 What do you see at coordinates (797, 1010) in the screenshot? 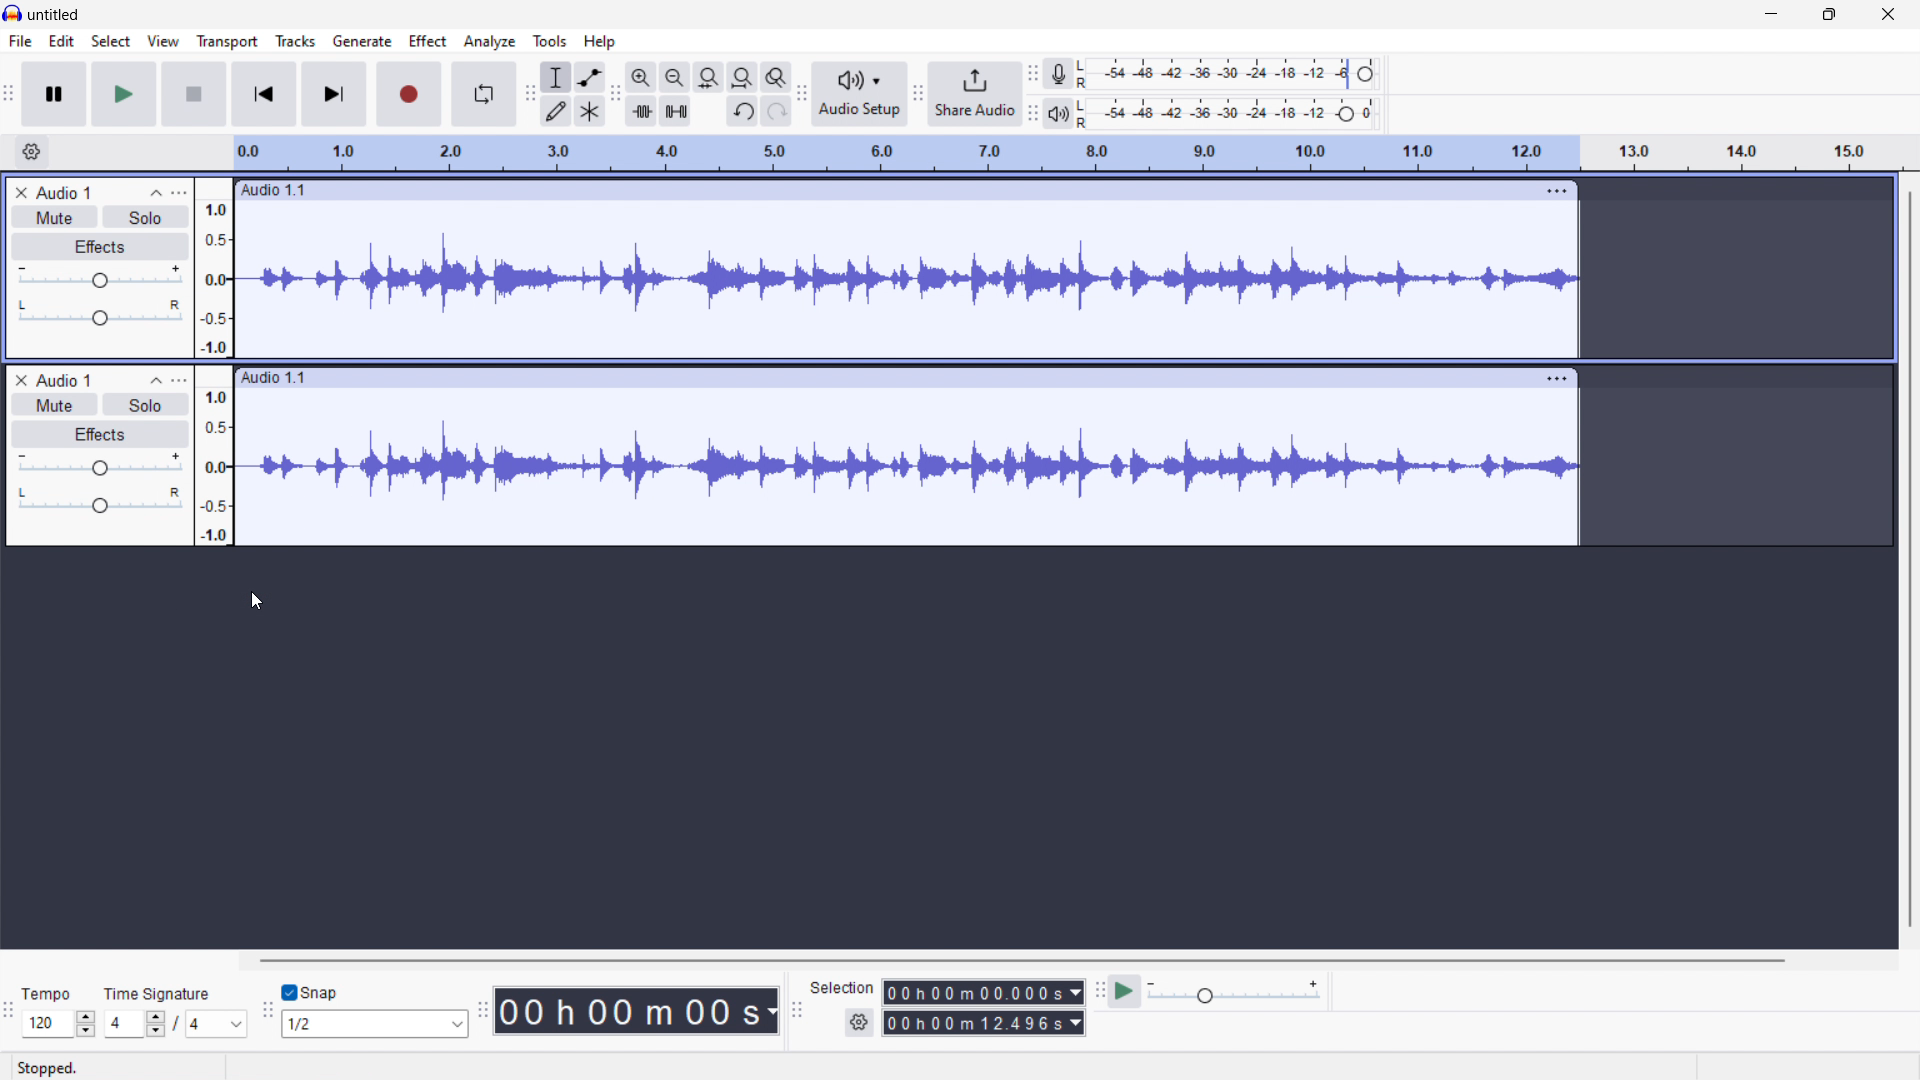
I see `selection toolbar` at bounding box center [797, 1010].